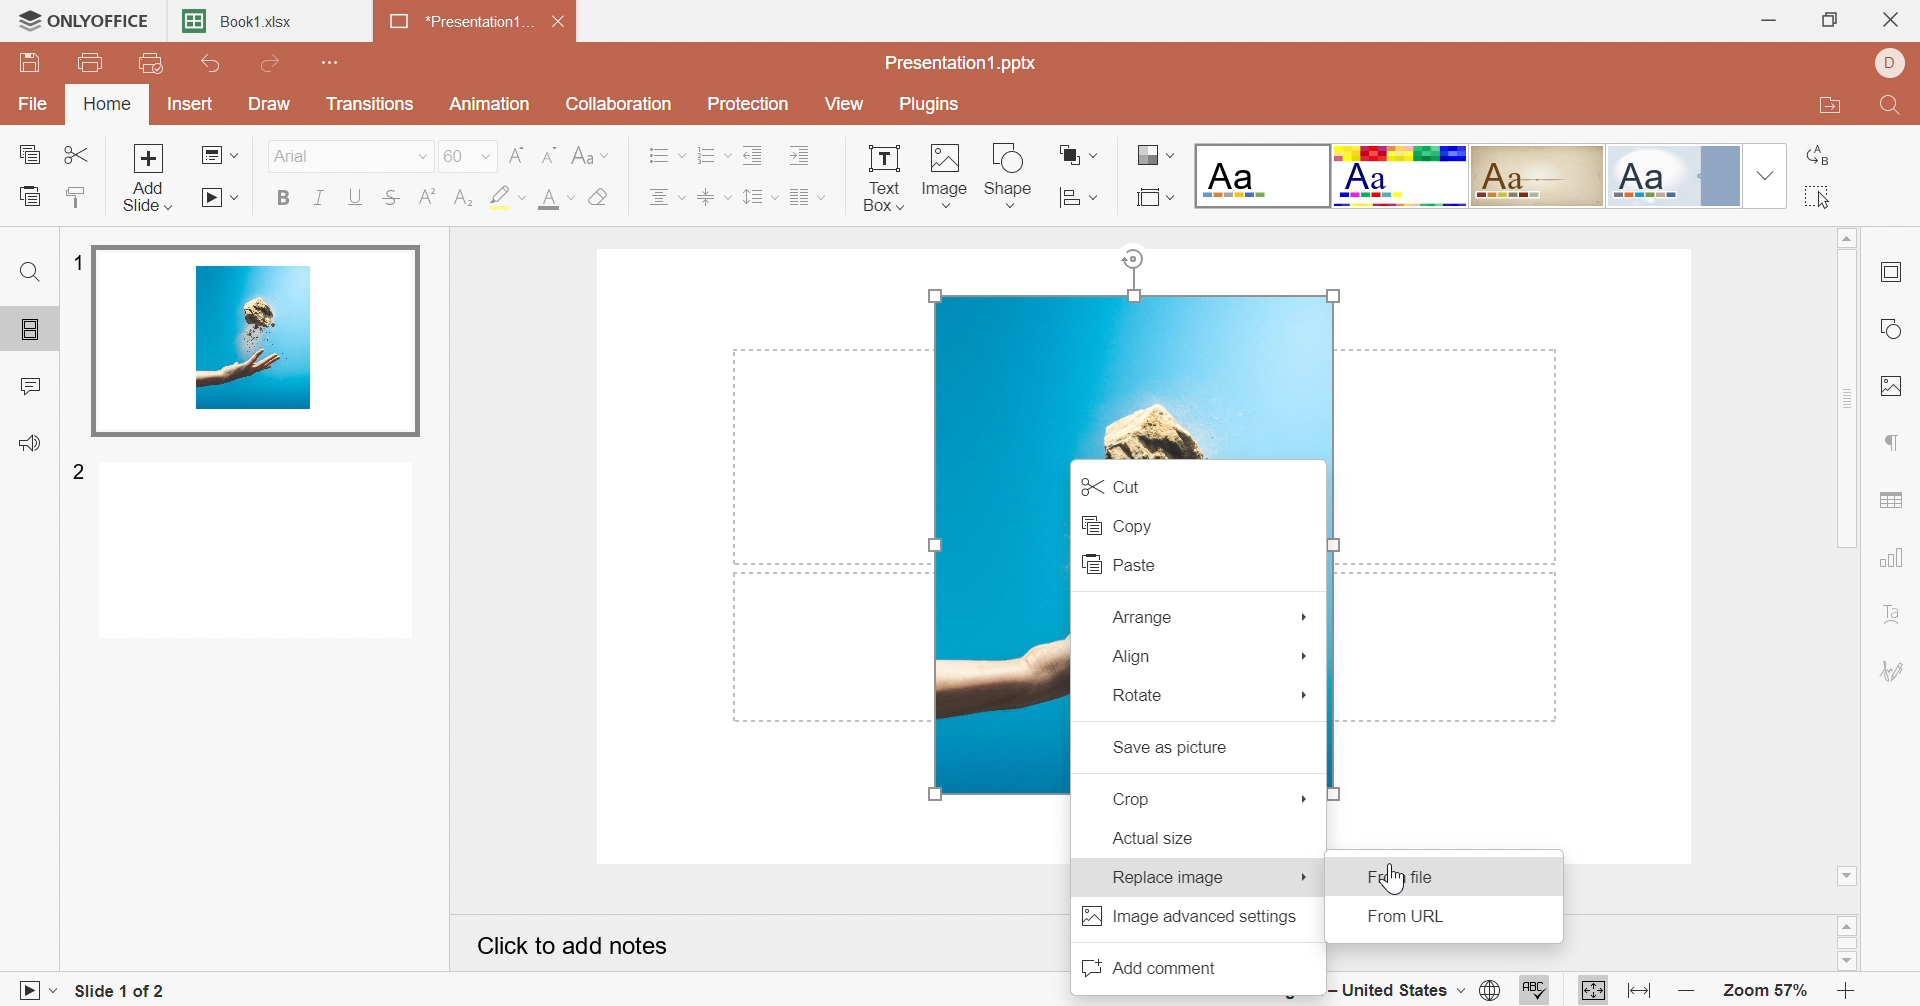  I want to click on Save, so click(33, 66).